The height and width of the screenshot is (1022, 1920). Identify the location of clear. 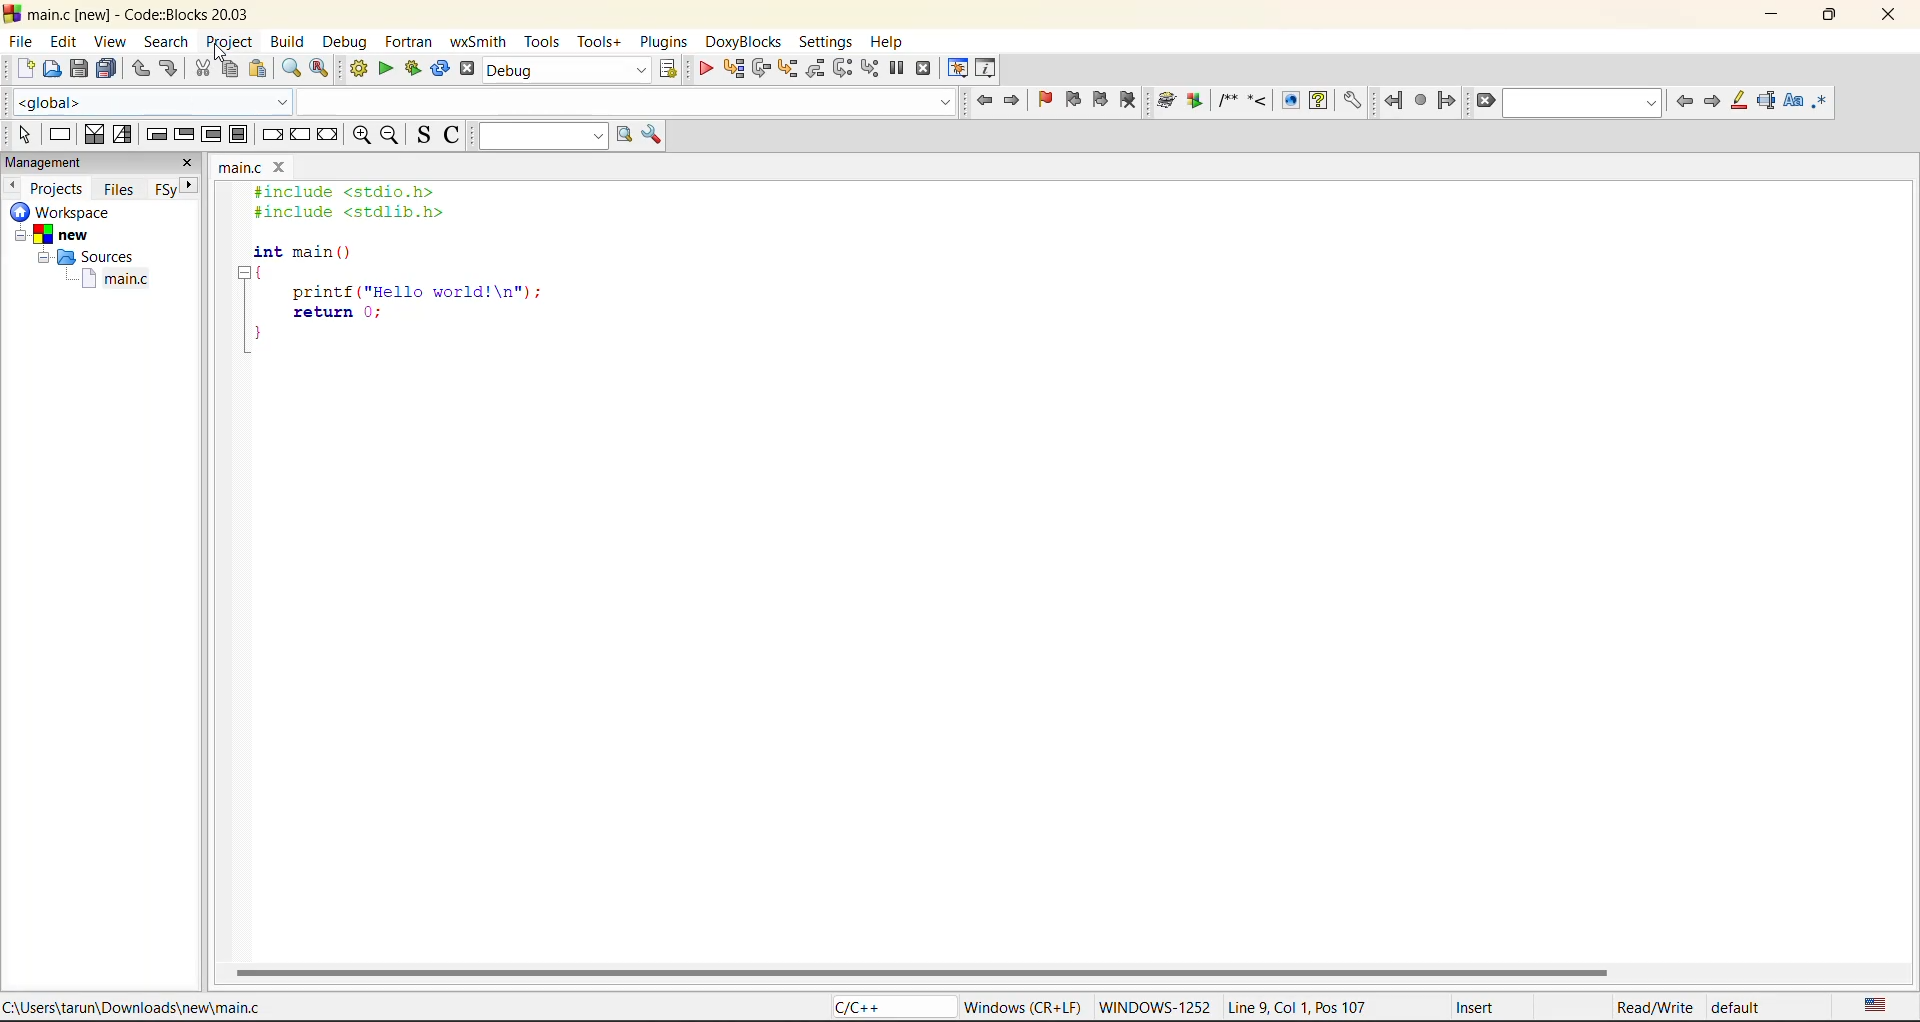
(1488, 103).